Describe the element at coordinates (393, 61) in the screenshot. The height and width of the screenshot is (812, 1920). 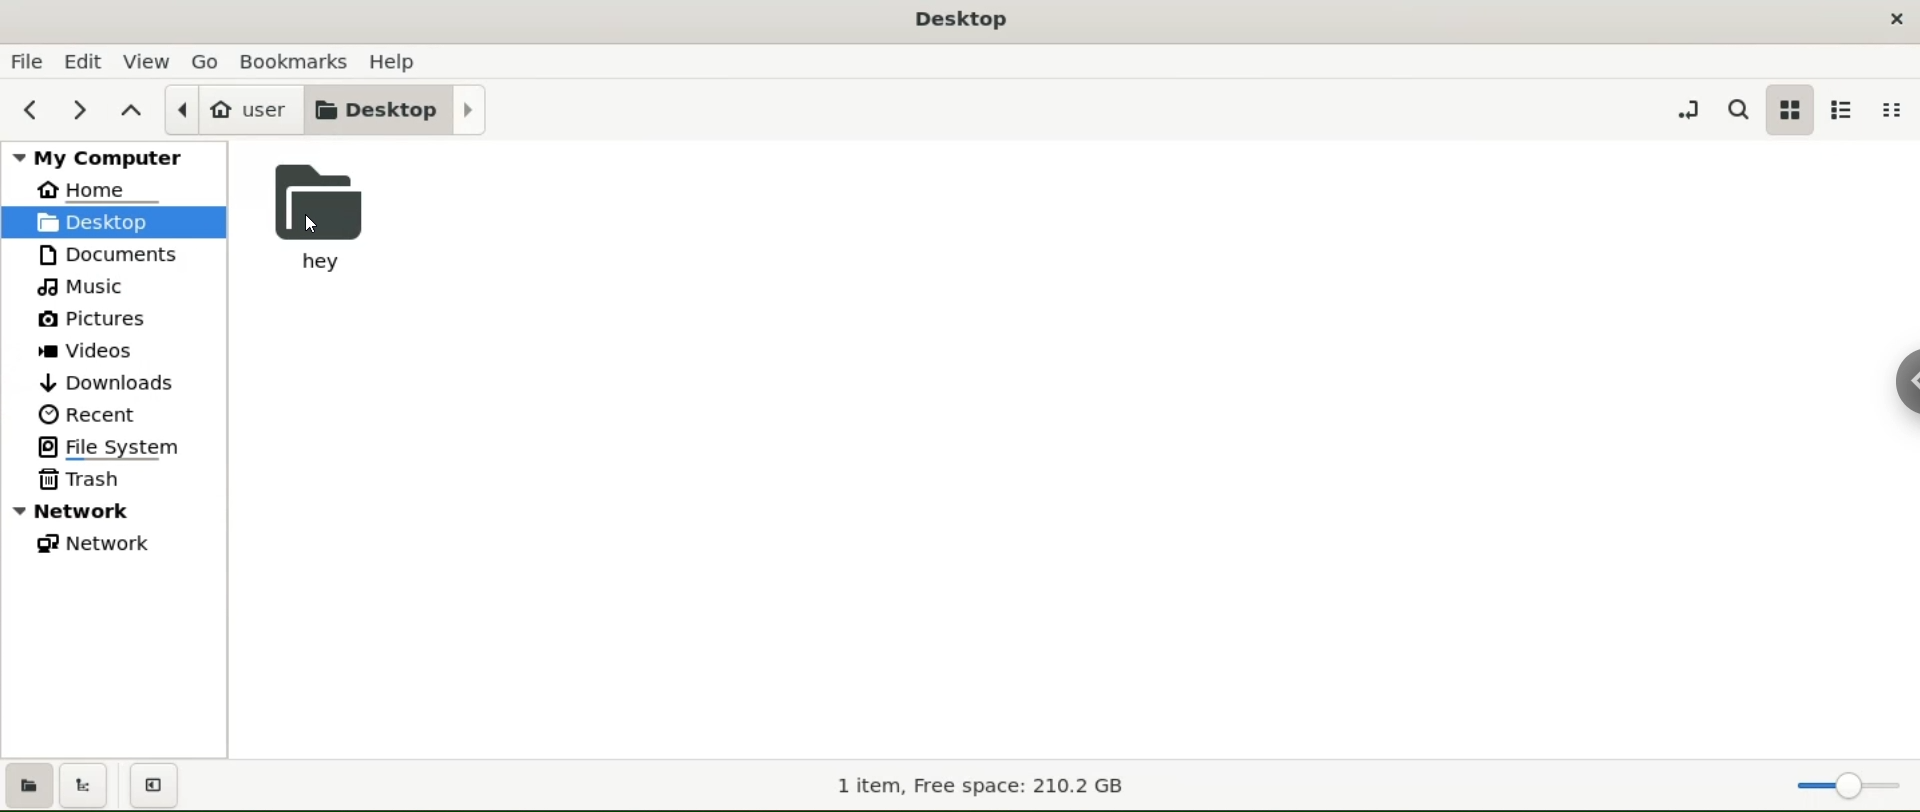
I see `help` at that location.